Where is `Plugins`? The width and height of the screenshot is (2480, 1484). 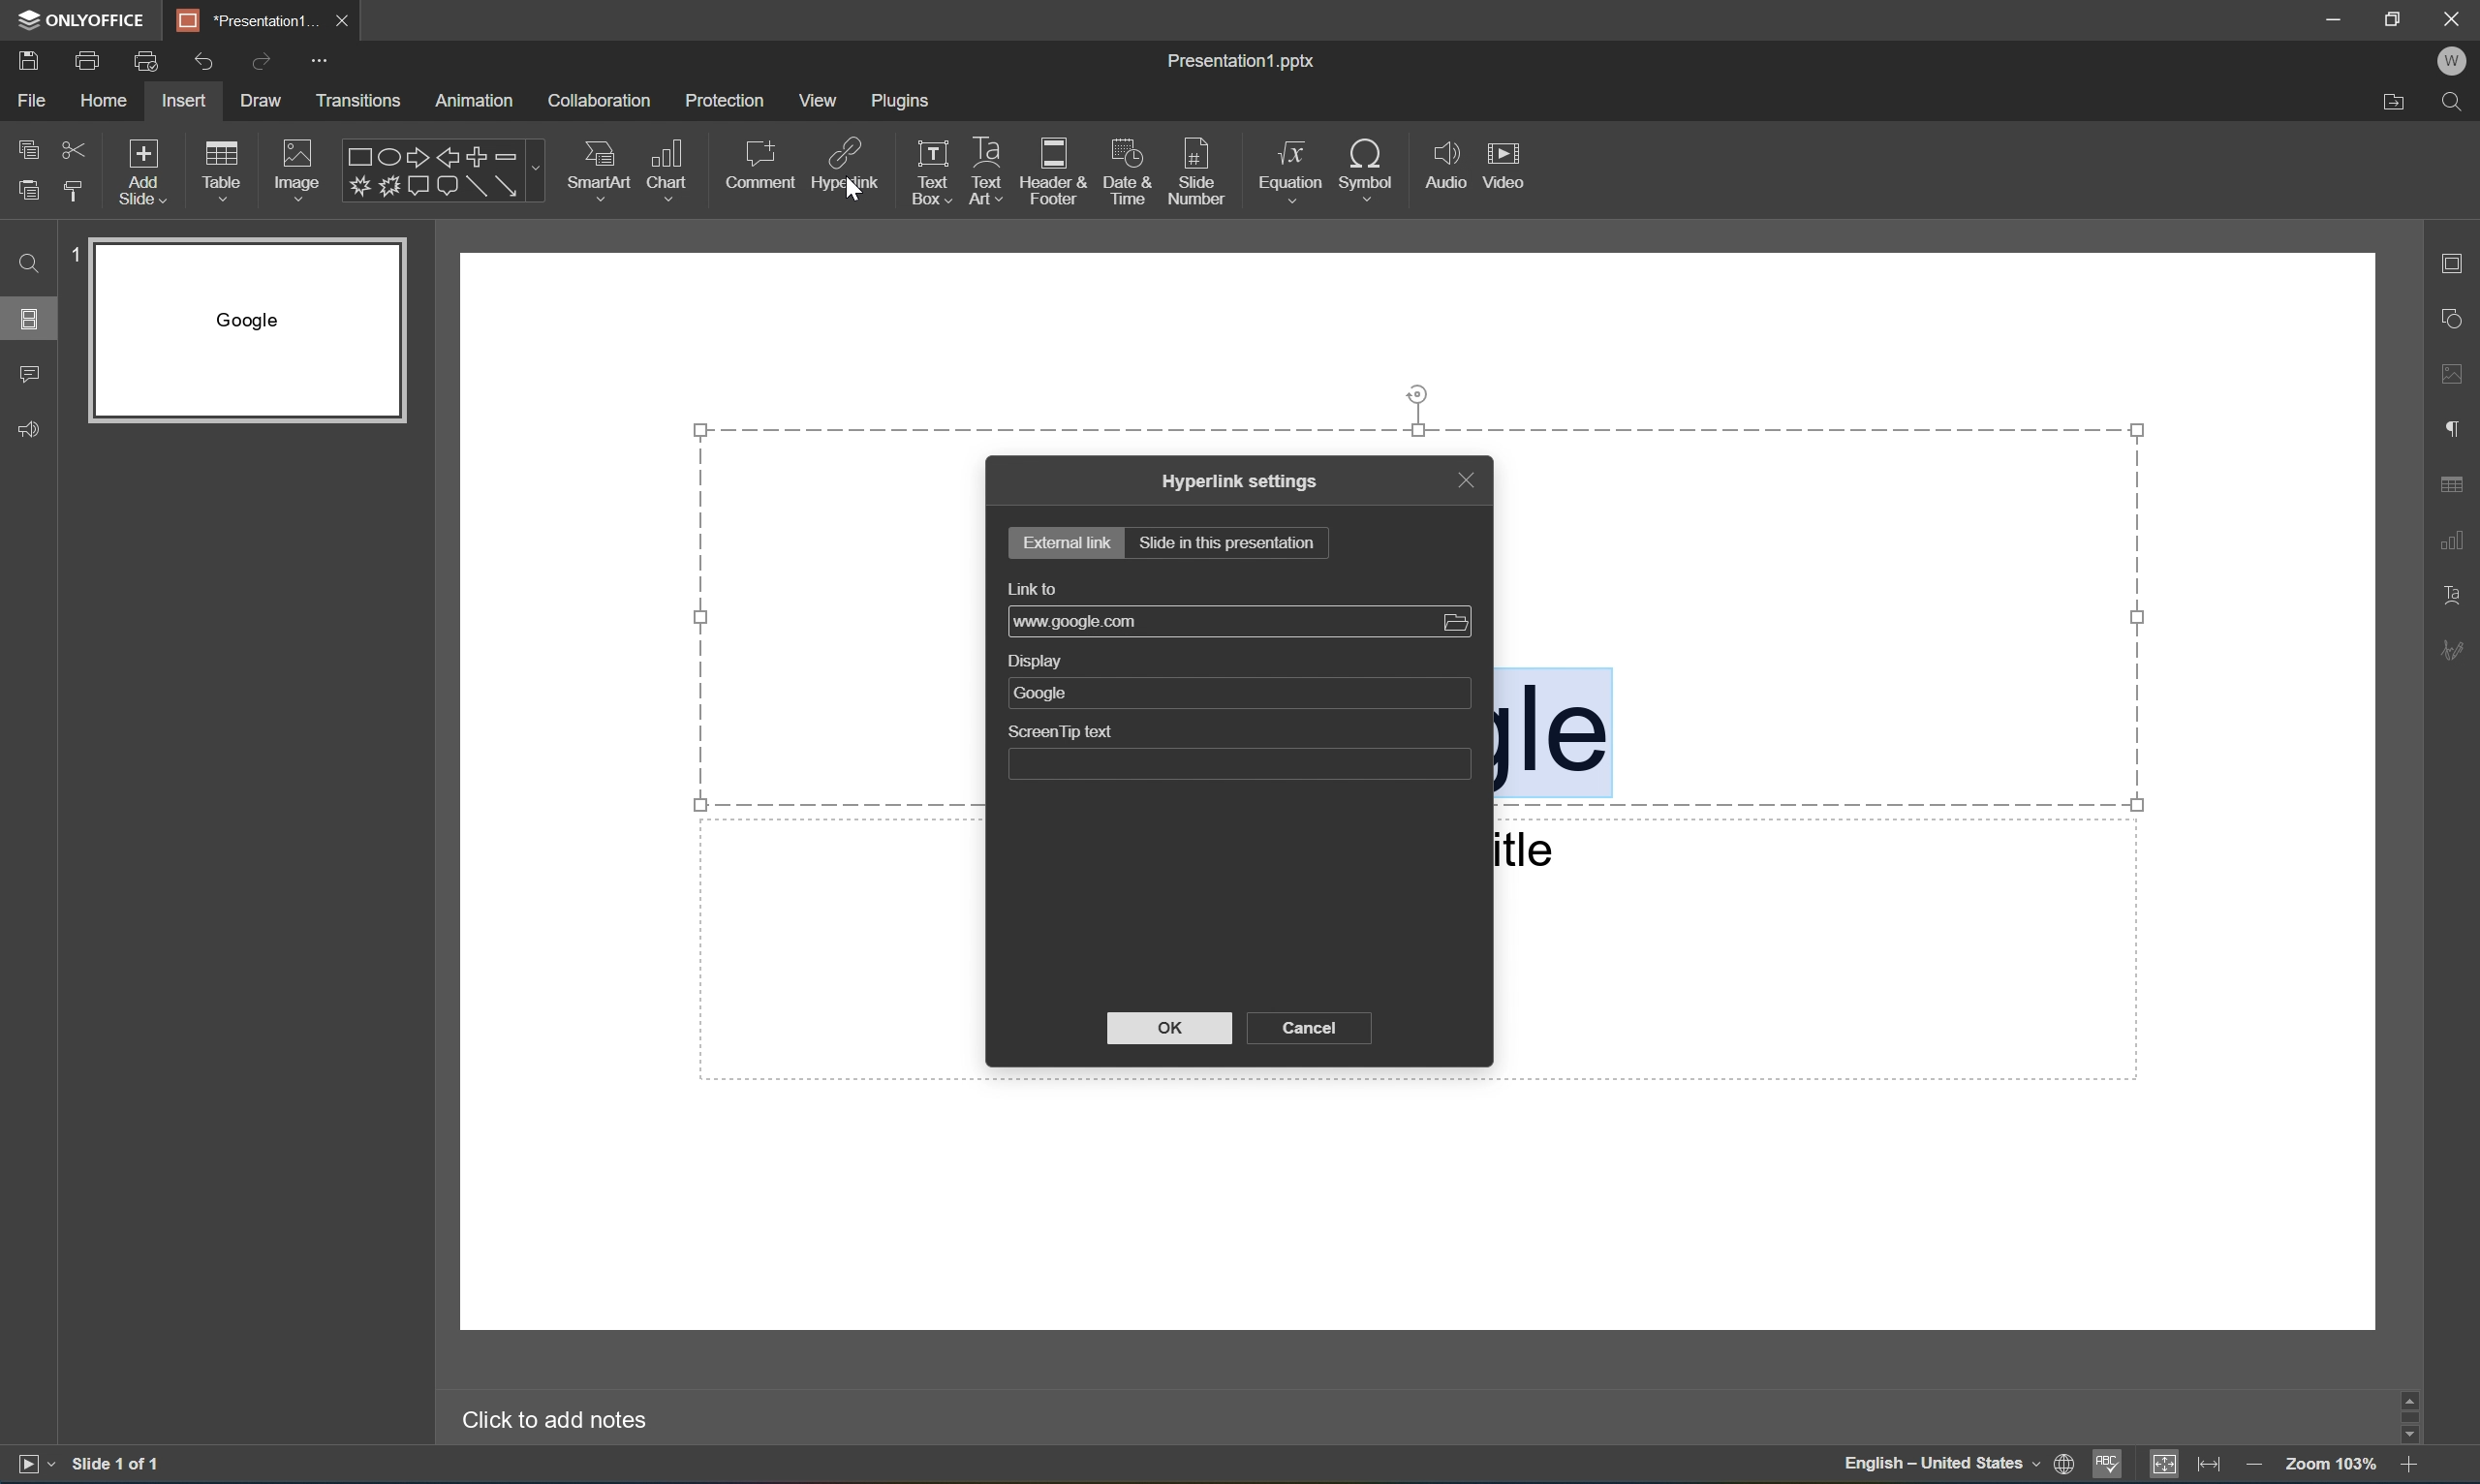
Plugins is located at coordinates (905, 102).